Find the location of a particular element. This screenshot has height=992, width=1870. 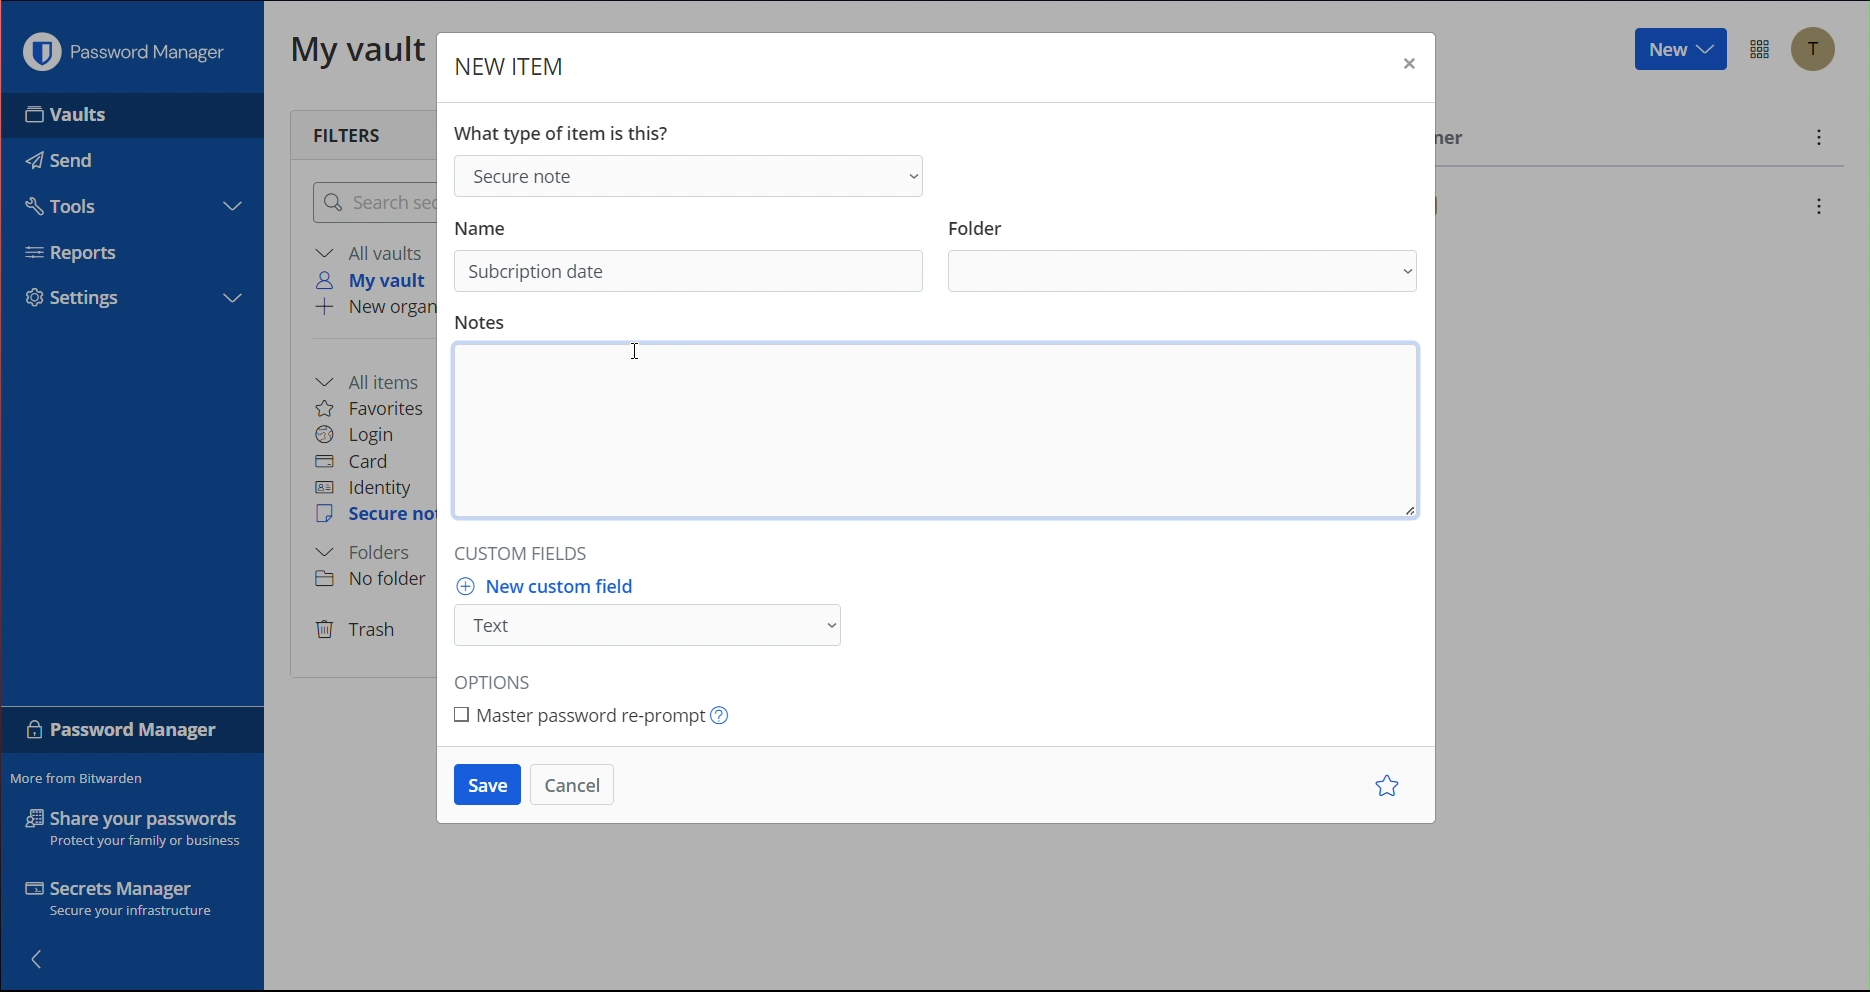

Folder is located at coordinates (977, 222).